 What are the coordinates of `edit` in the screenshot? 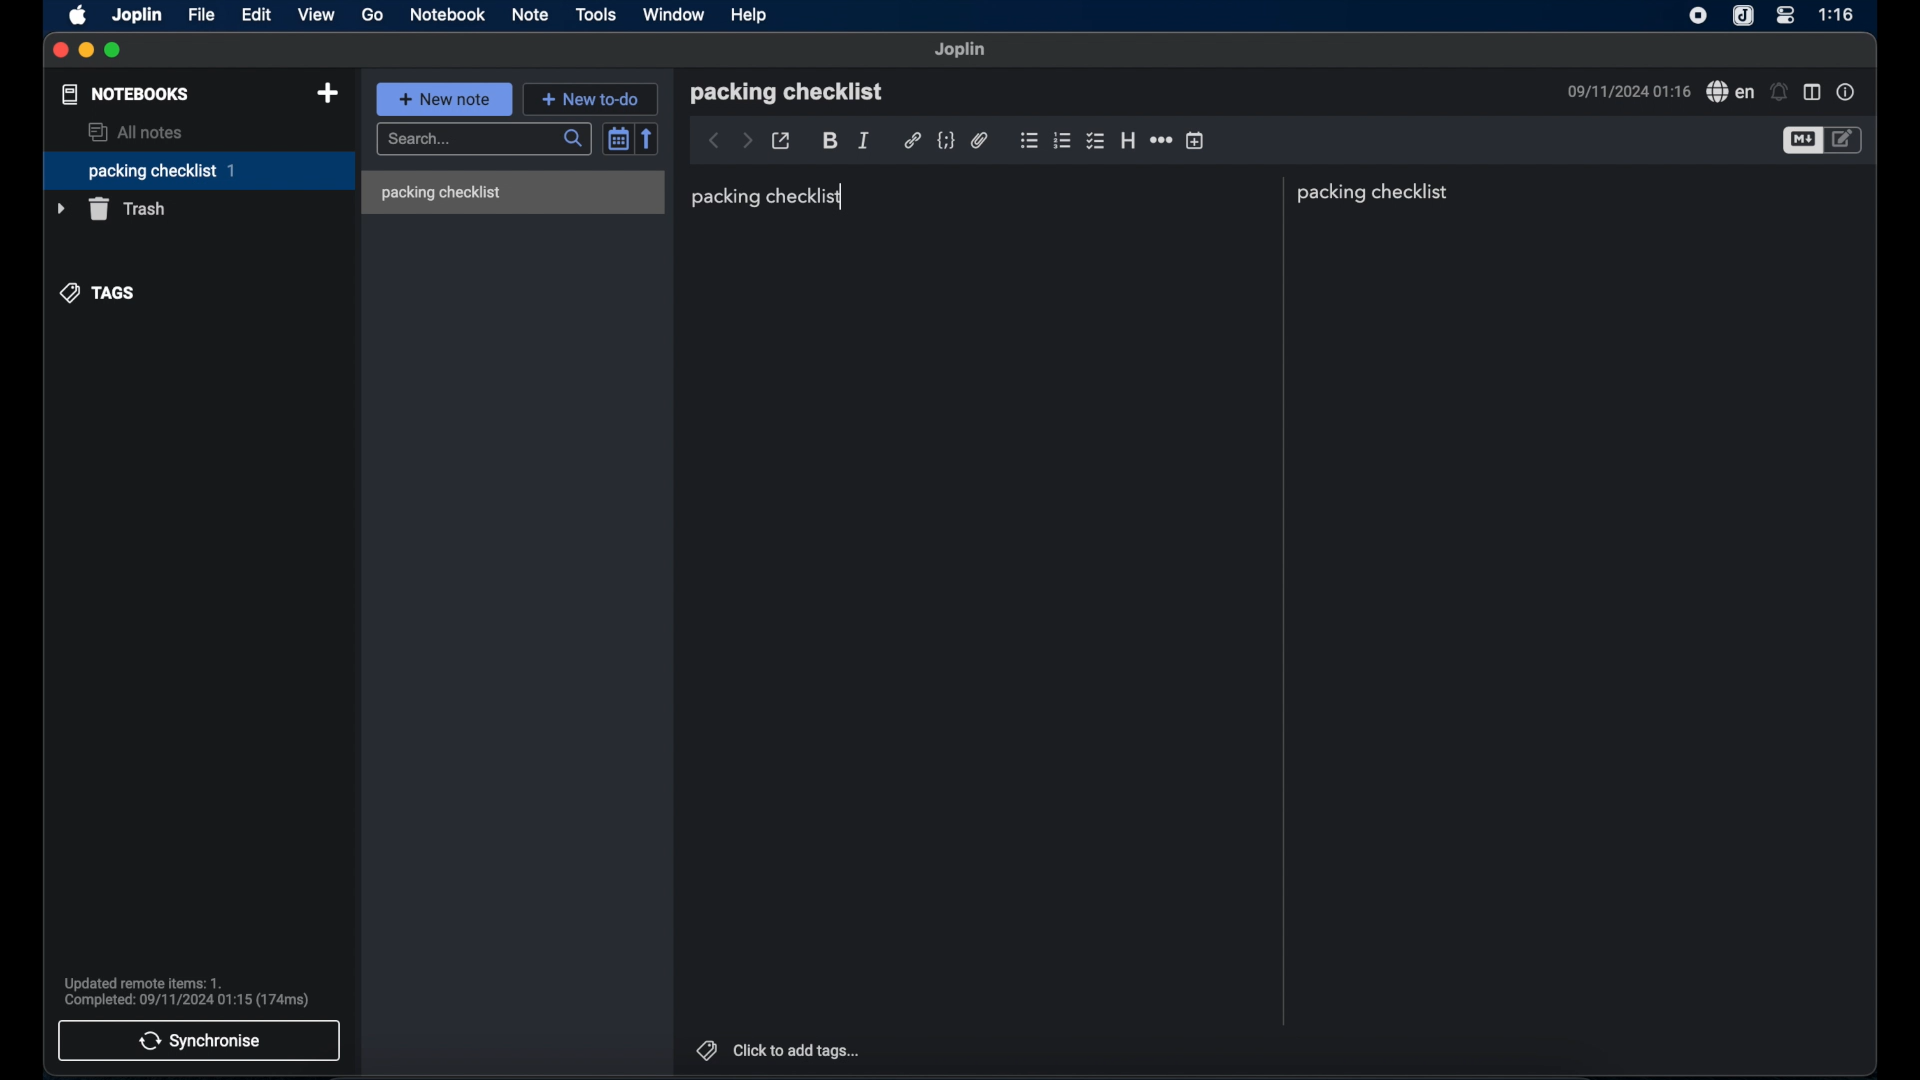 It's located at (257, 14).